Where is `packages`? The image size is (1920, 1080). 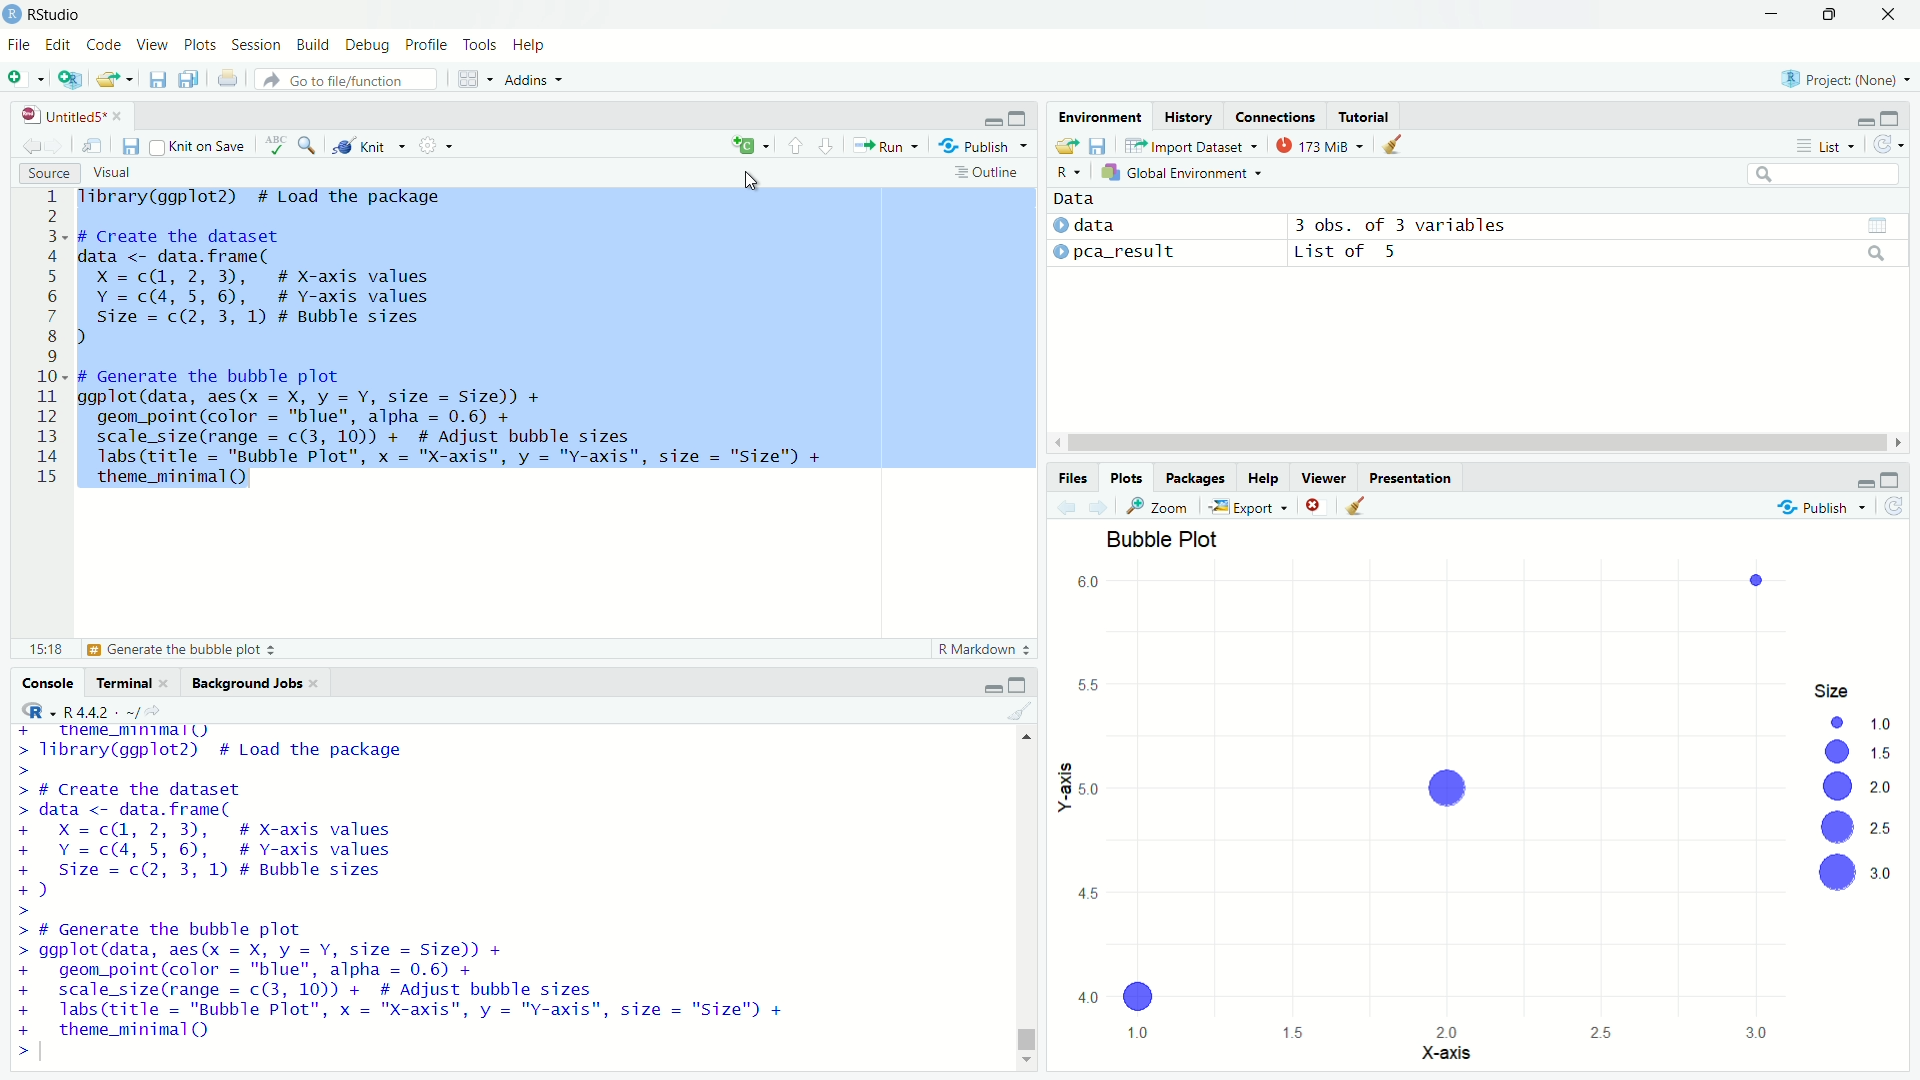 packages is located at coordinates (1195, 478).